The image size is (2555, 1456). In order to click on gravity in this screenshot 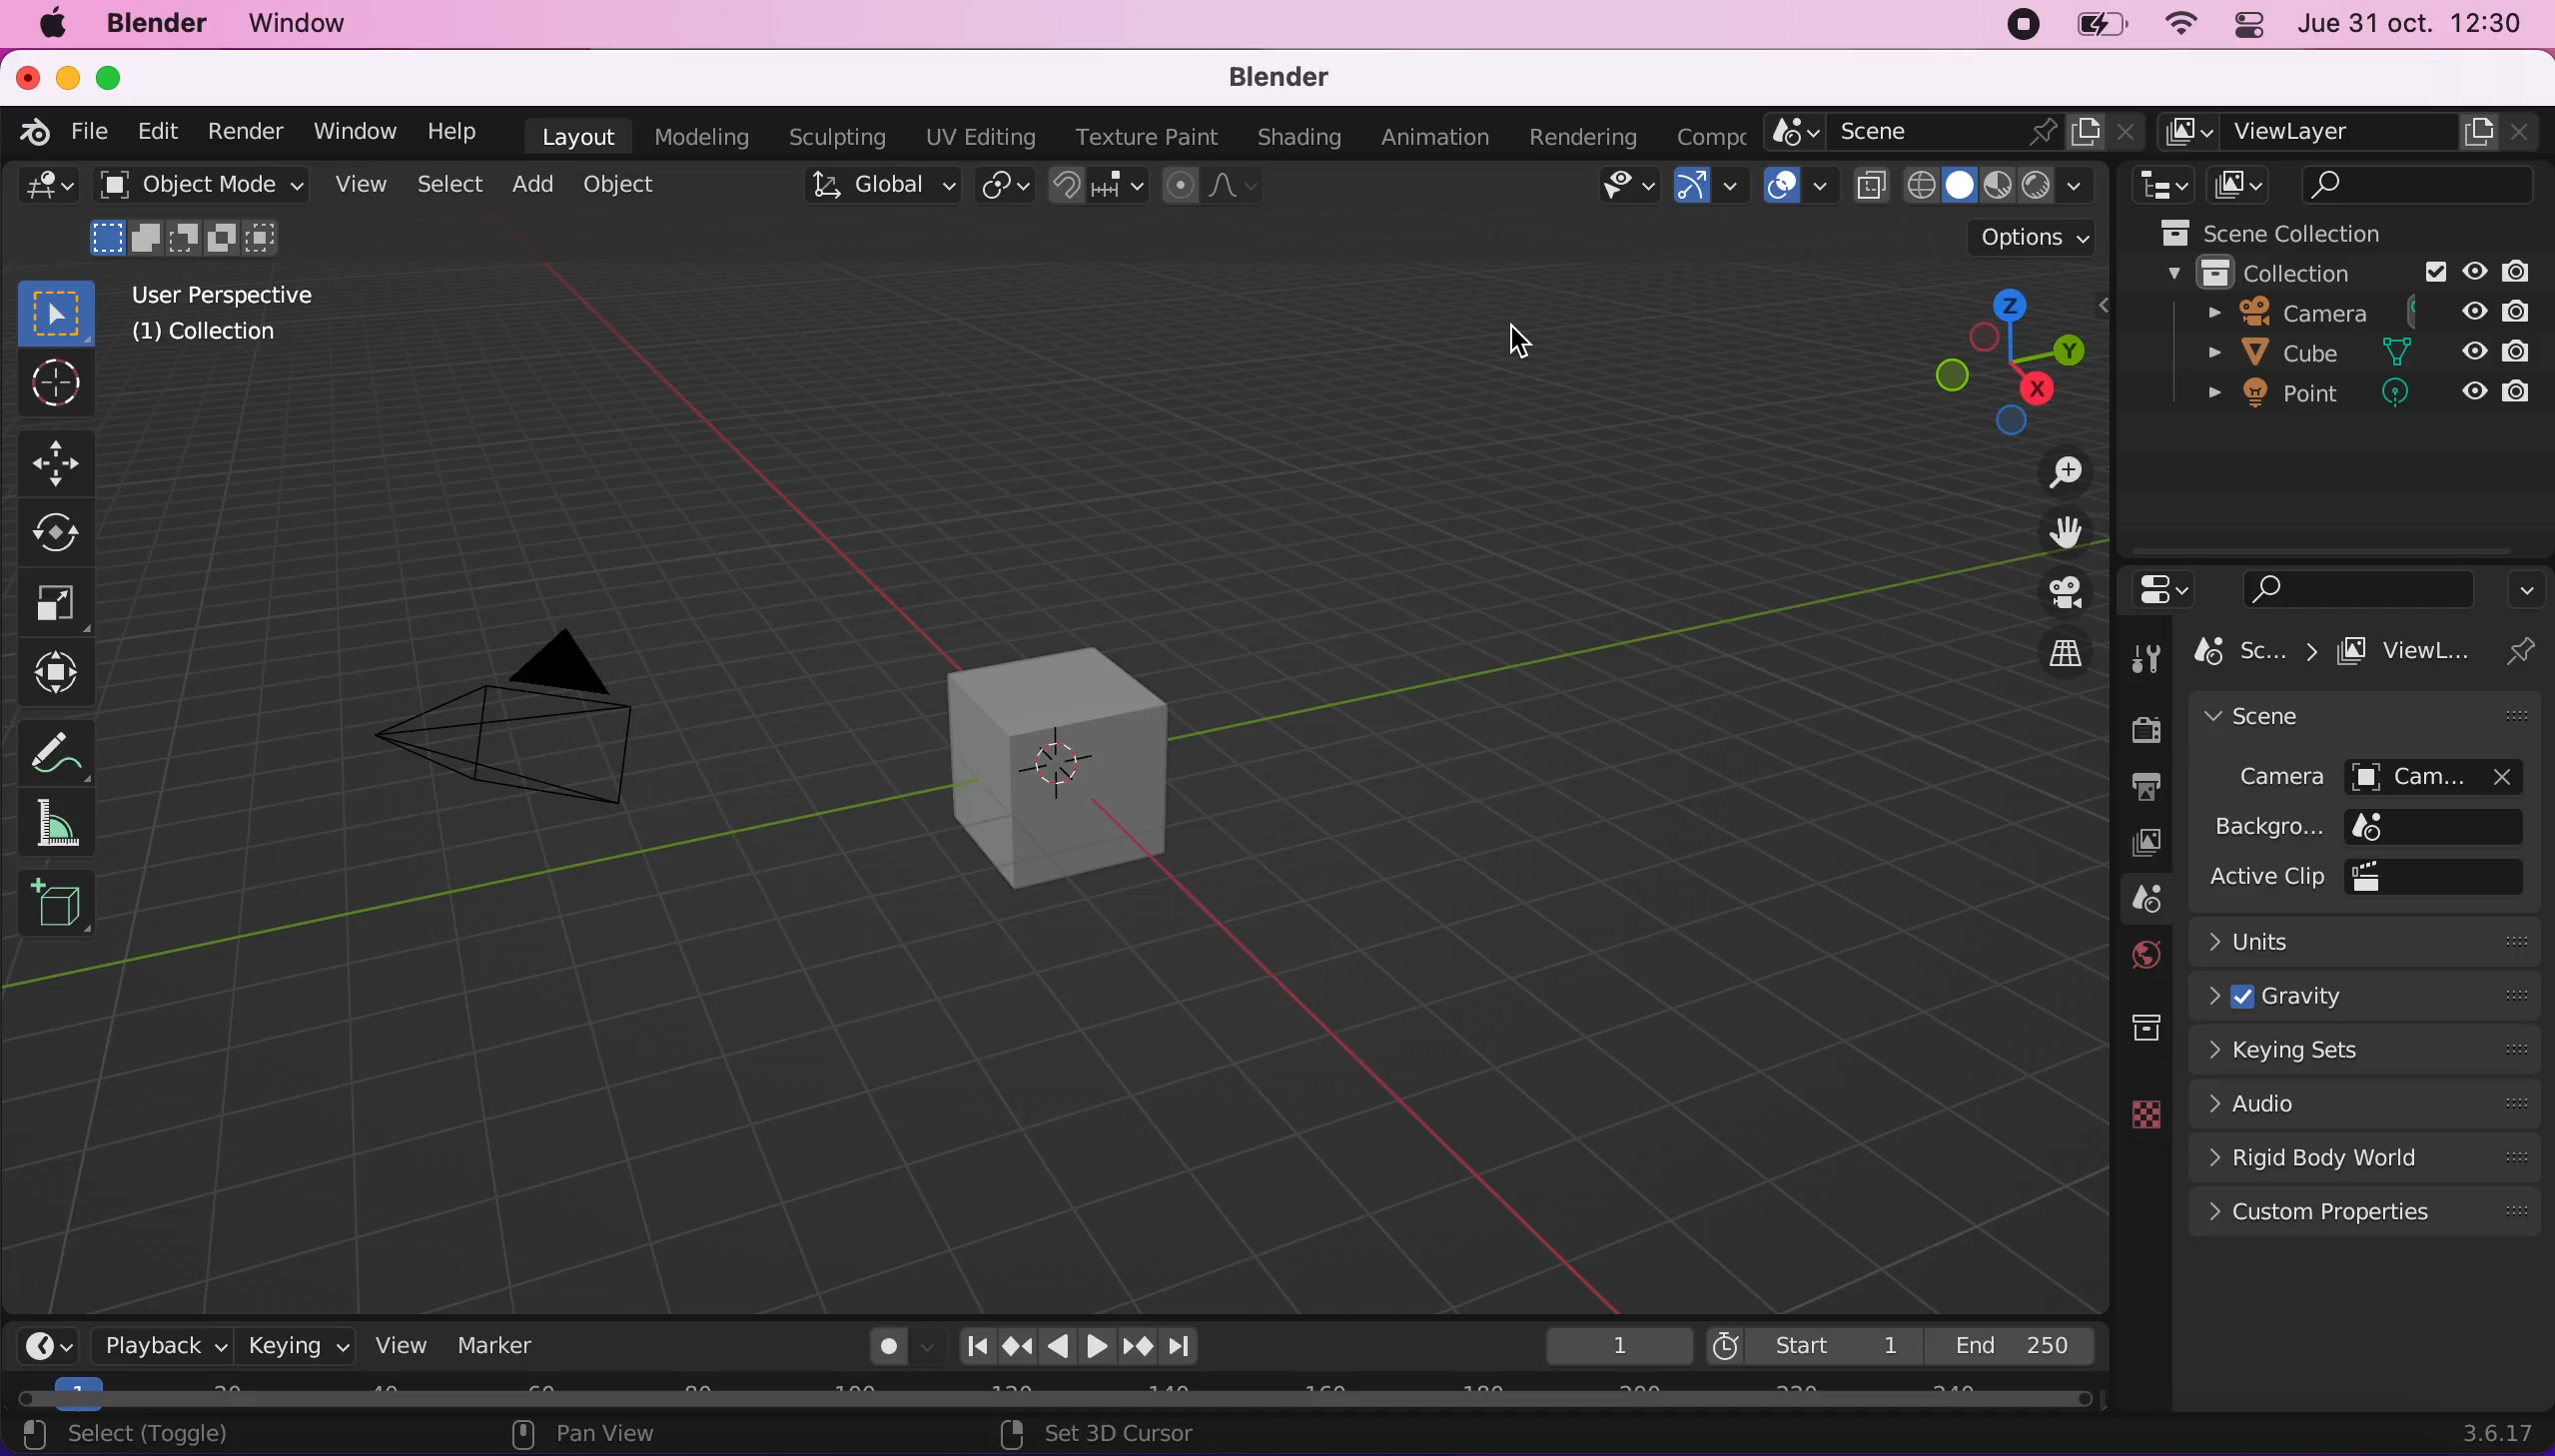, I will do `click(2373, 997)`.